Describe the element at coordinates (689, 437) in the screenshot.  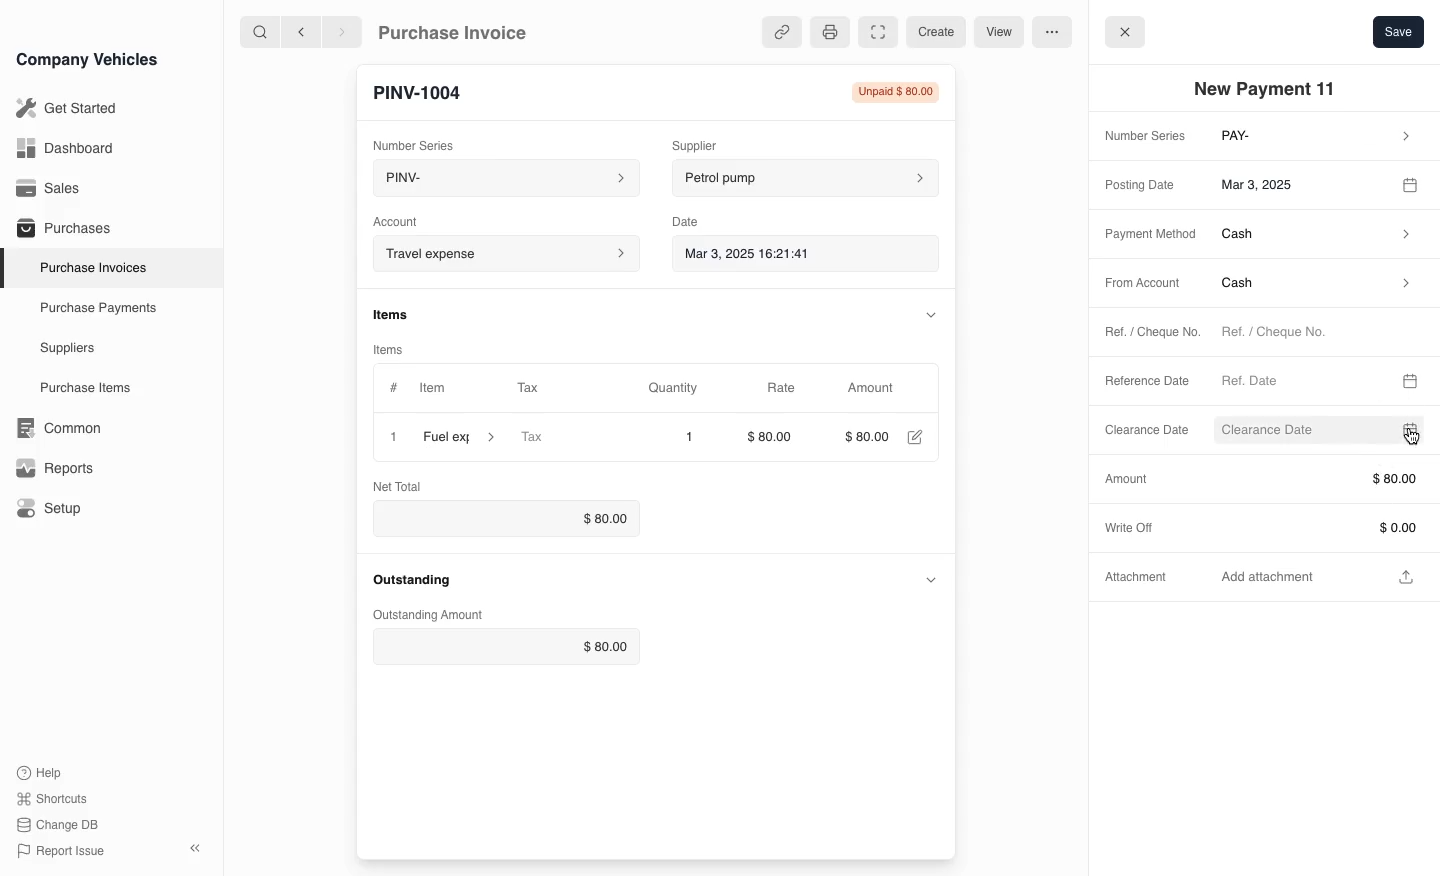
I see `1` at that location.